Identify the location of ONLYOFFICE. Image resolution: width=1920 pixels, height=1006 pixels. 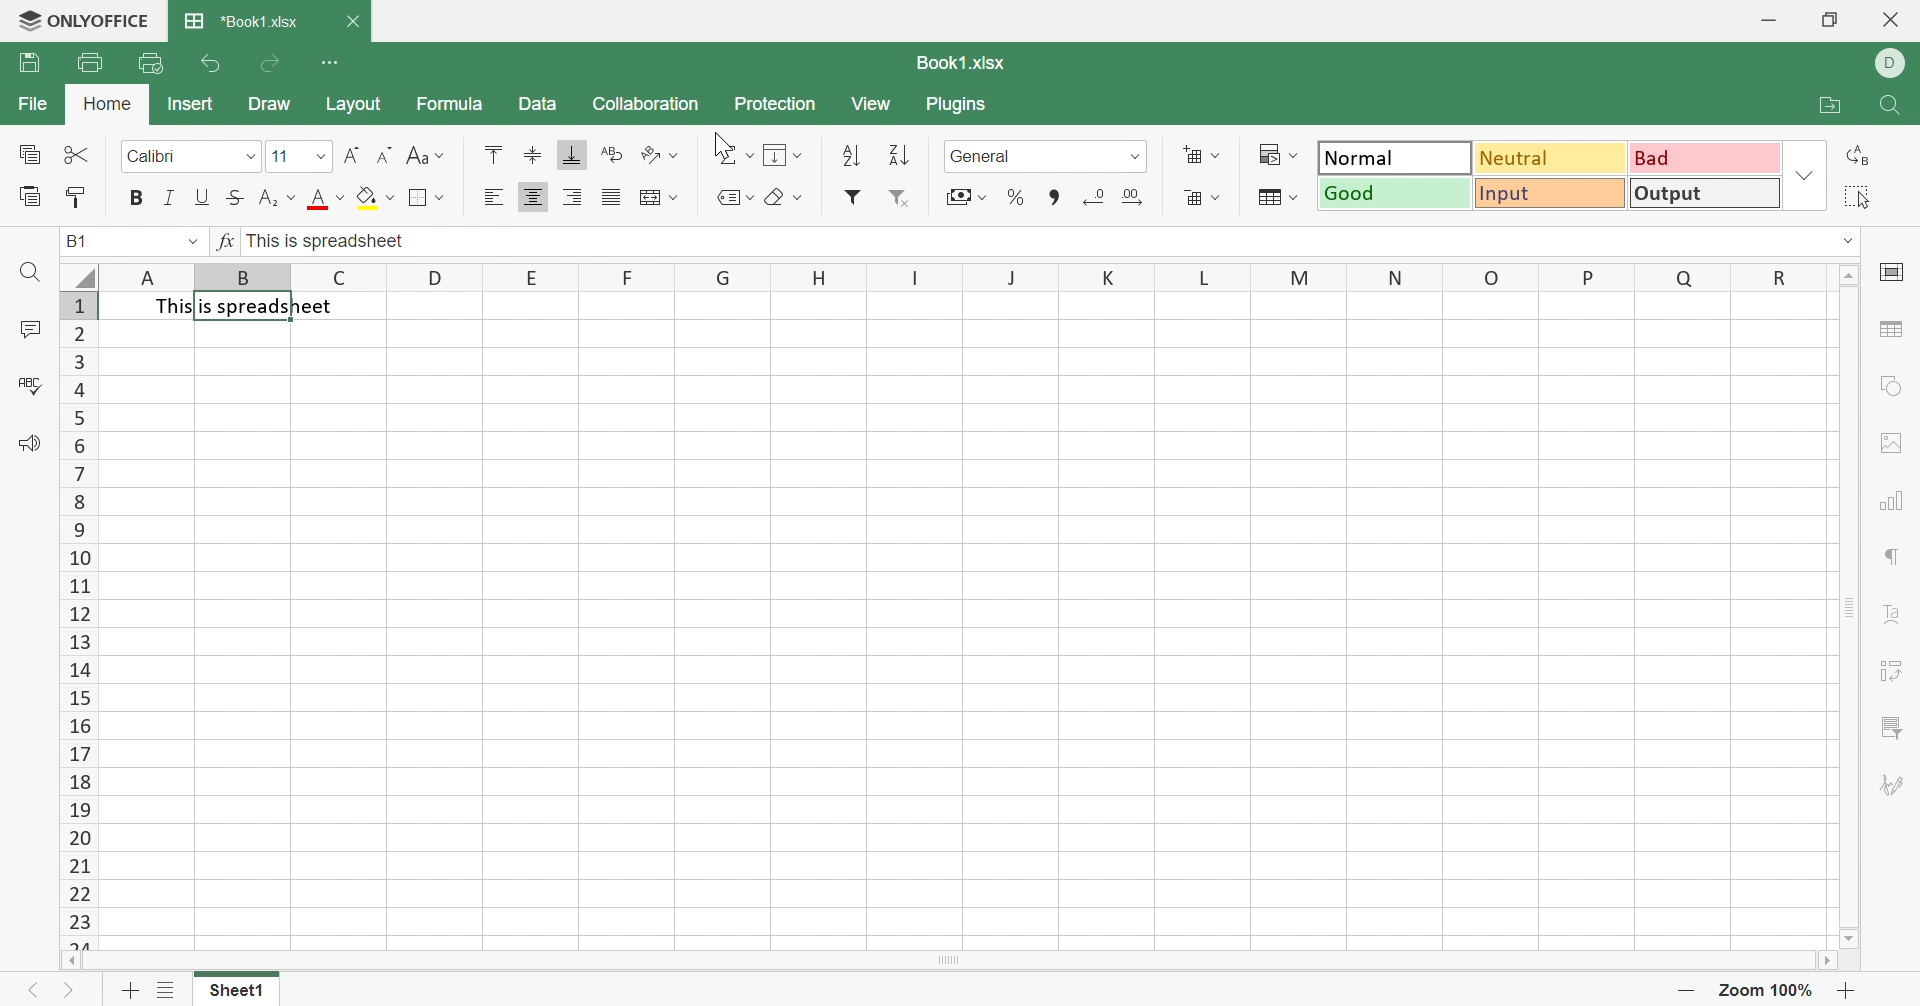
(83, 22).